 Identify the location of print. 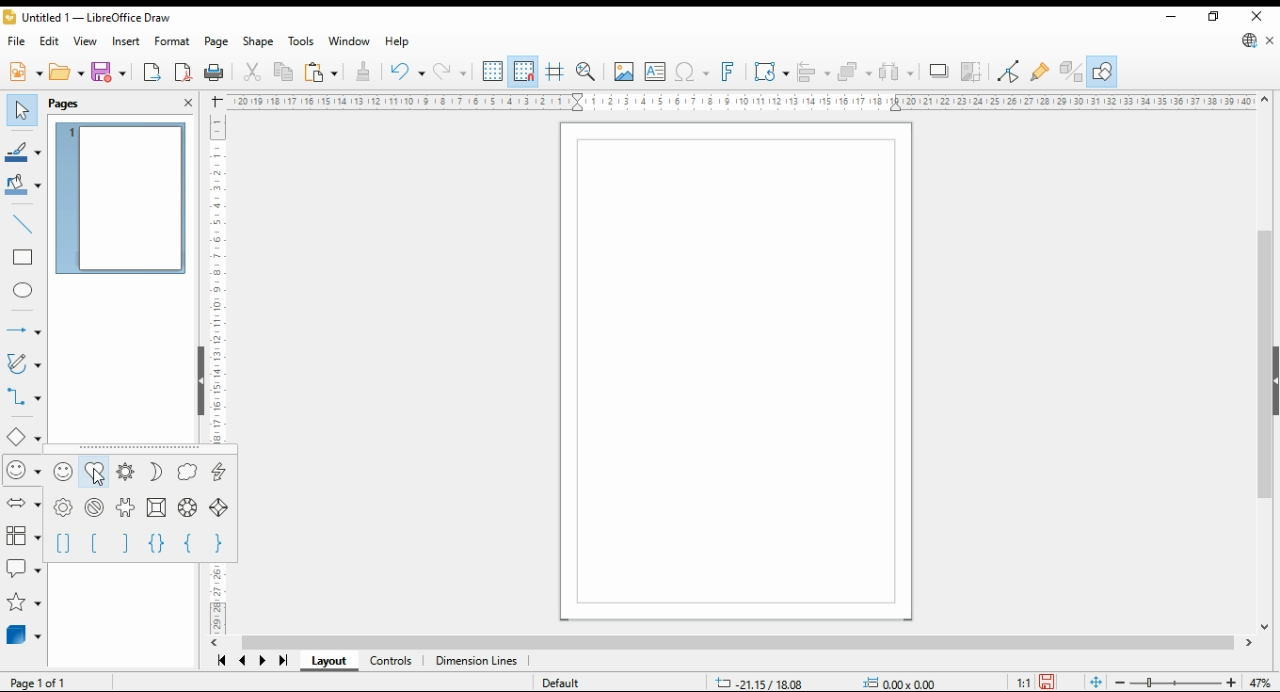
(215, 72).